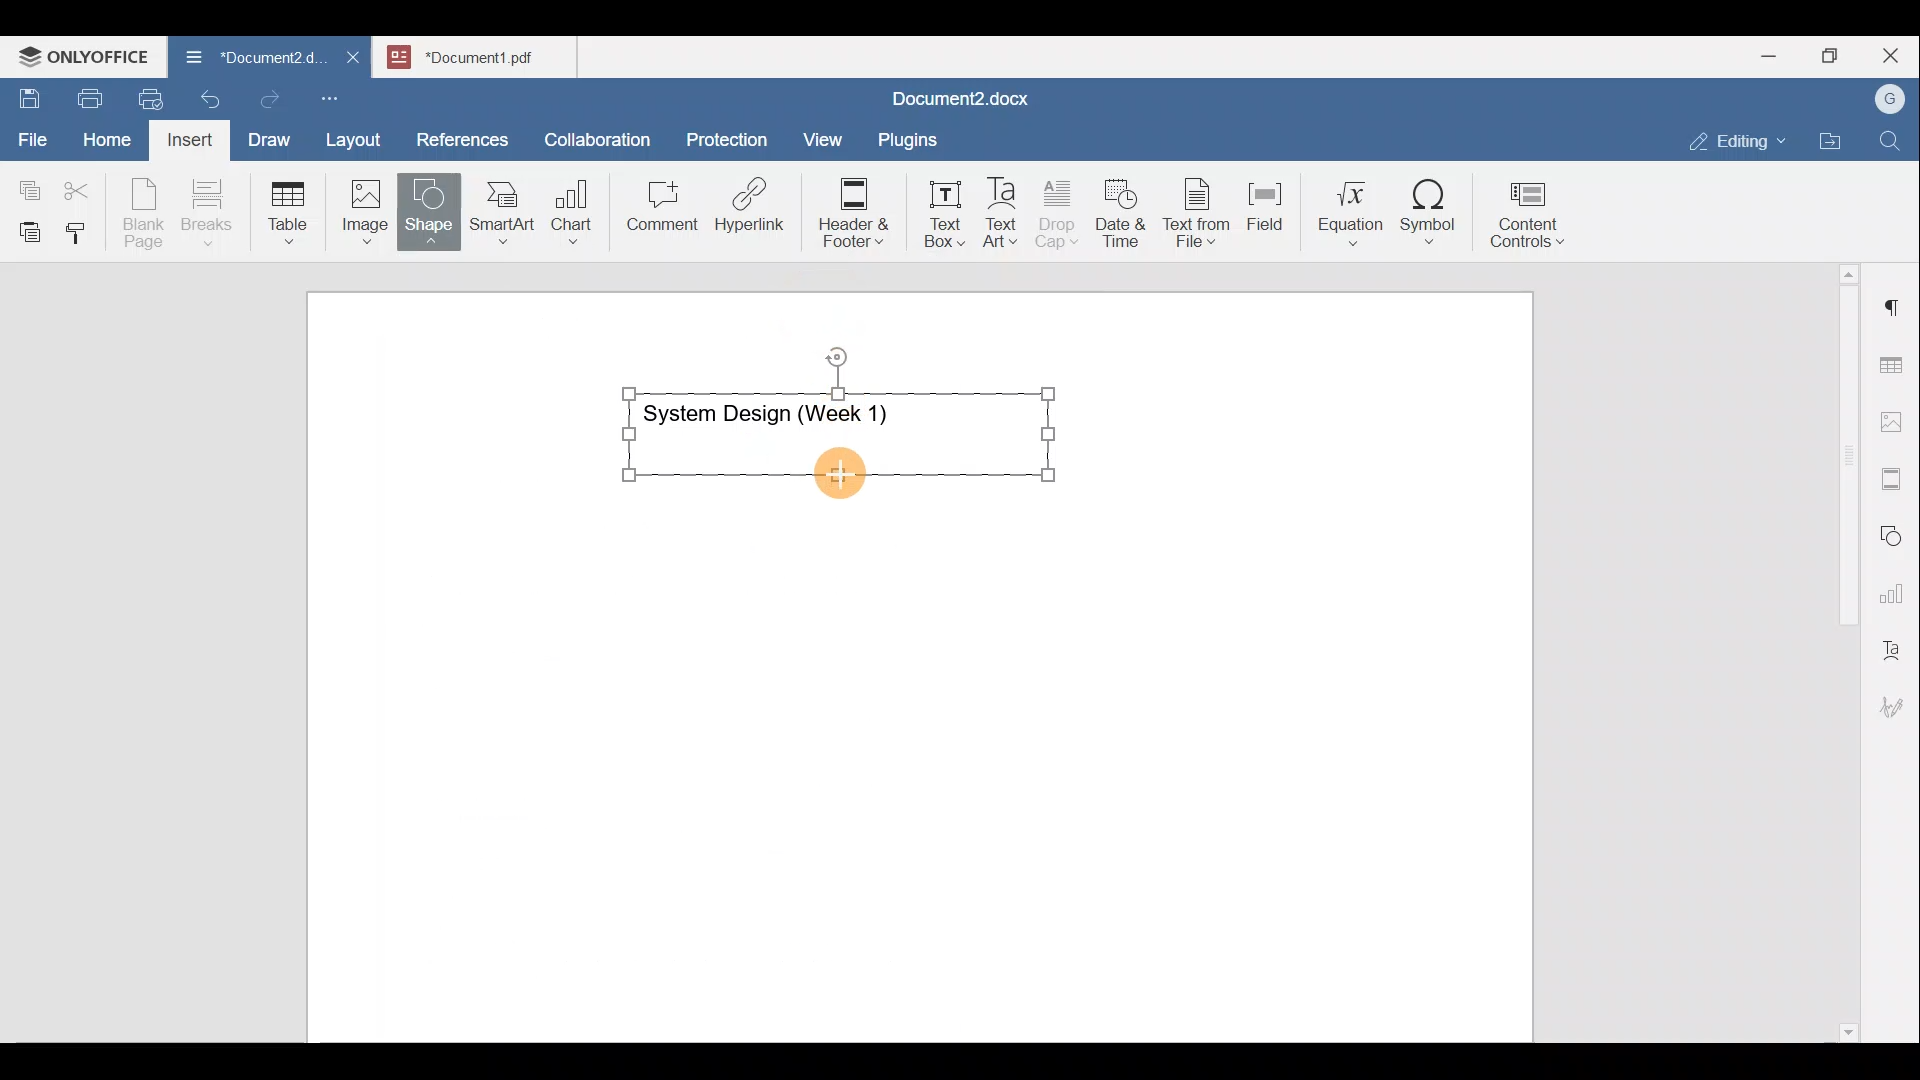 The image size is (1920, 1080). What do you see at coordinates (1895, 474) in the screenshot?
I see `Headers & footers` at bounding box center [1895, 474].